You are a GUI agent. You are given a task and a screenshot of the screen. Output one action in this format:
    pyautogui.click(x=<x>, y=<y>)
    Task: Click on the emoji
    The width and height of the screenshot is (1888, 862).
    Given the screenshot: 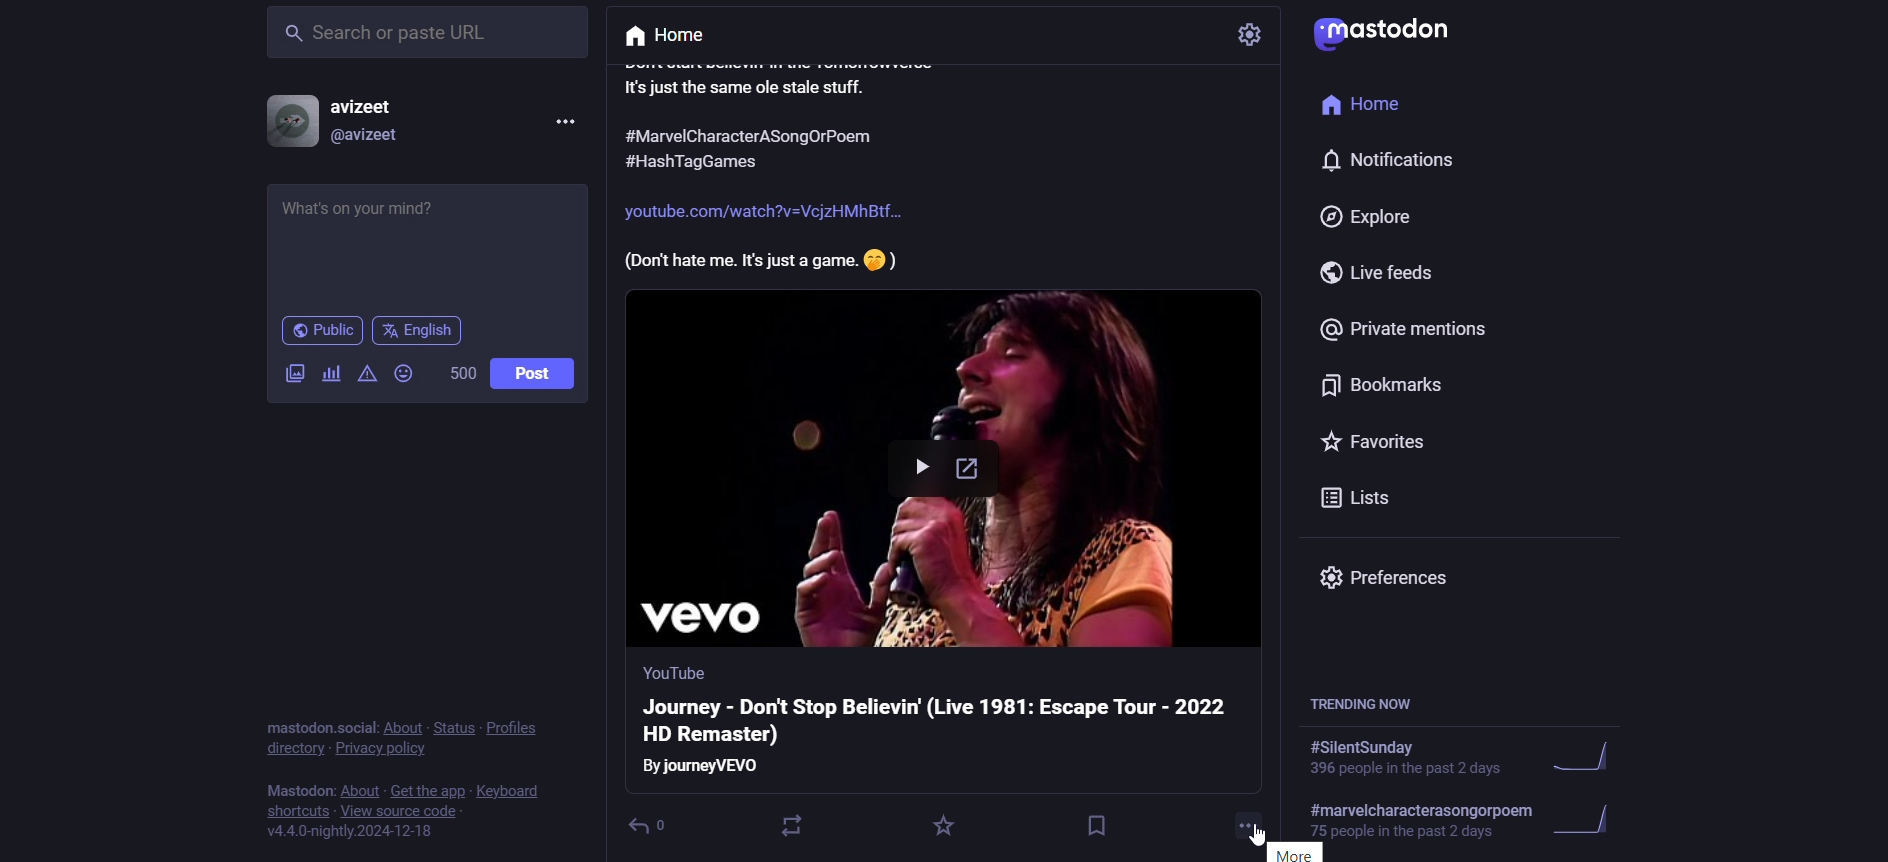 What is the action you would take?
    pyautogui.click(x=406, y=375)
    